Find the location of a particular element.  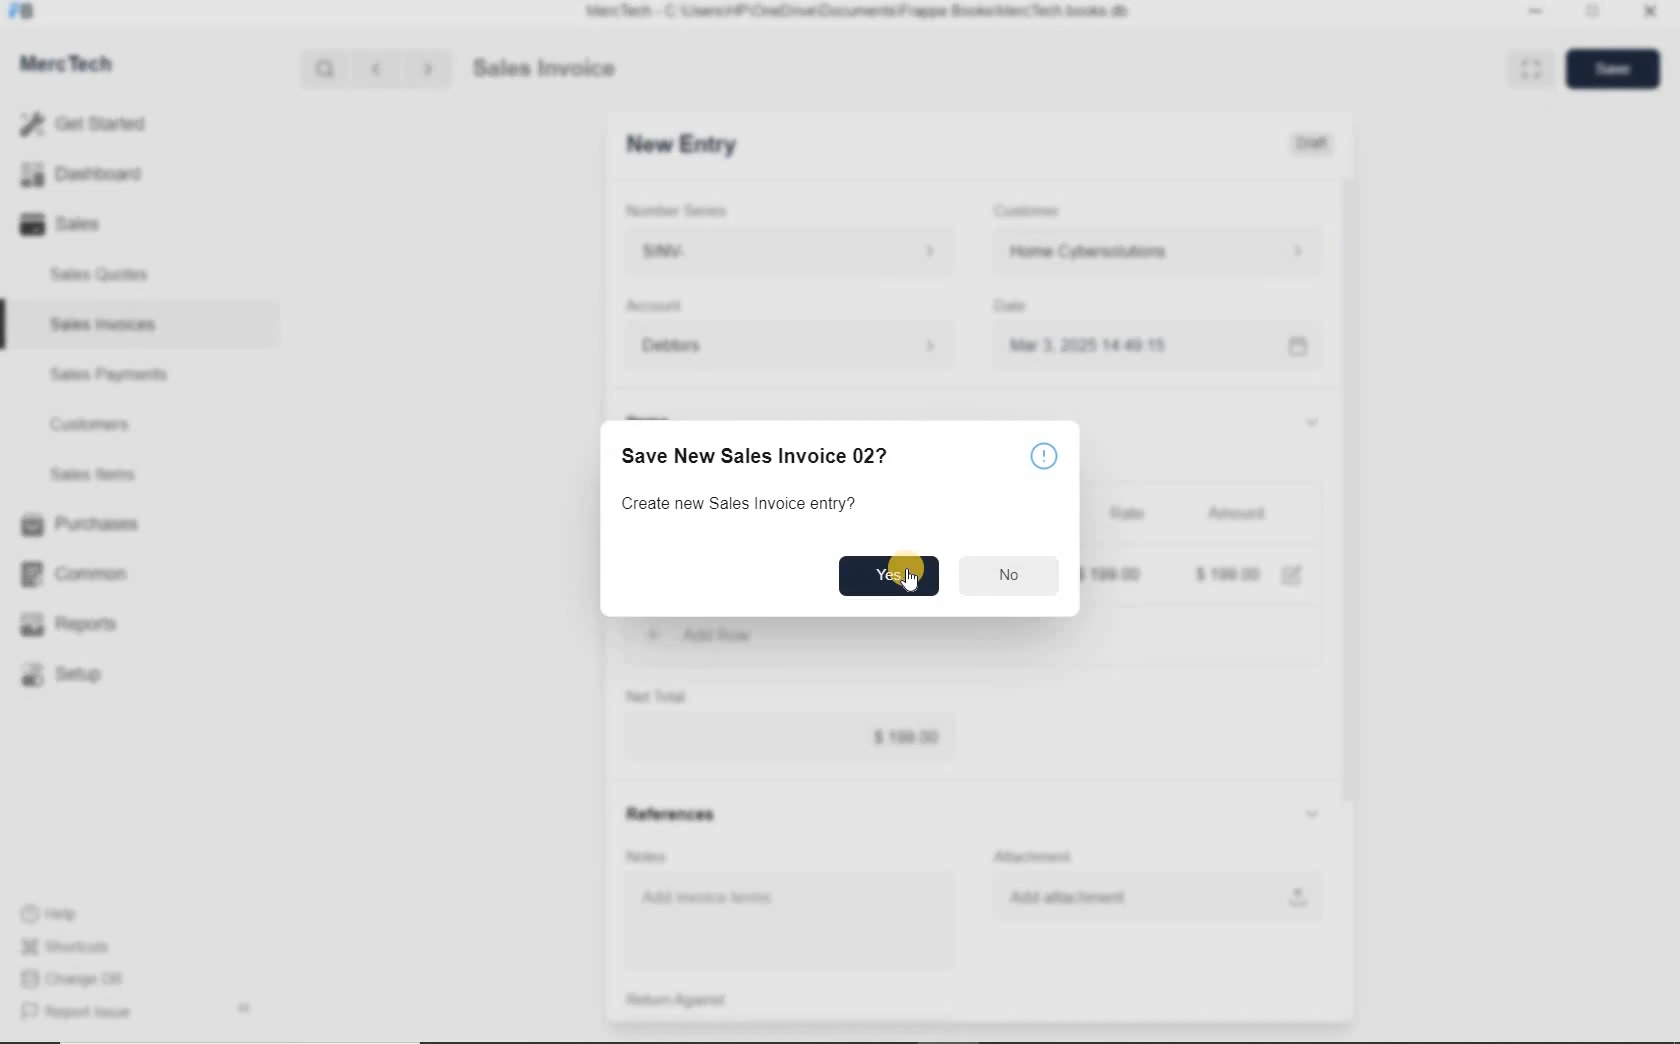

Common is located at coordinates (83, 573).